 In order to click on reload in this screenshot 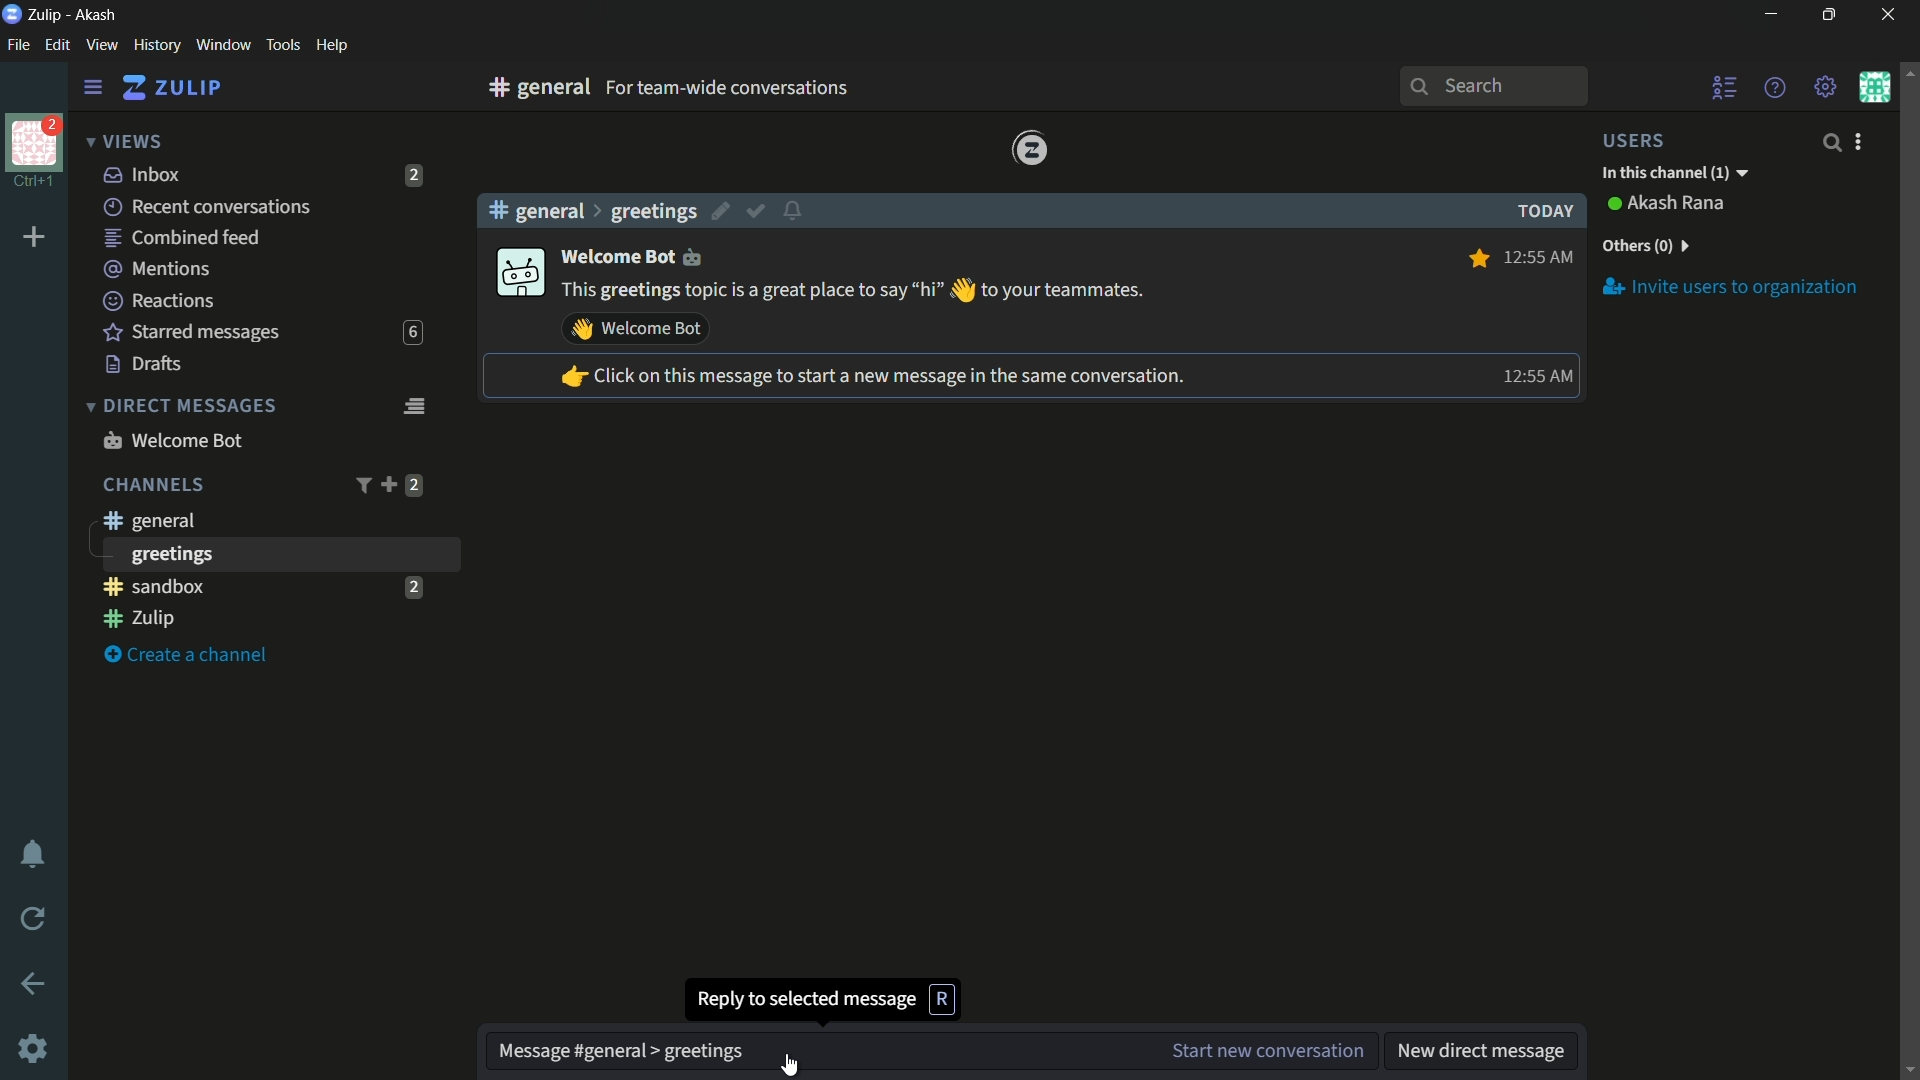, I will do `click(34, 918)`.